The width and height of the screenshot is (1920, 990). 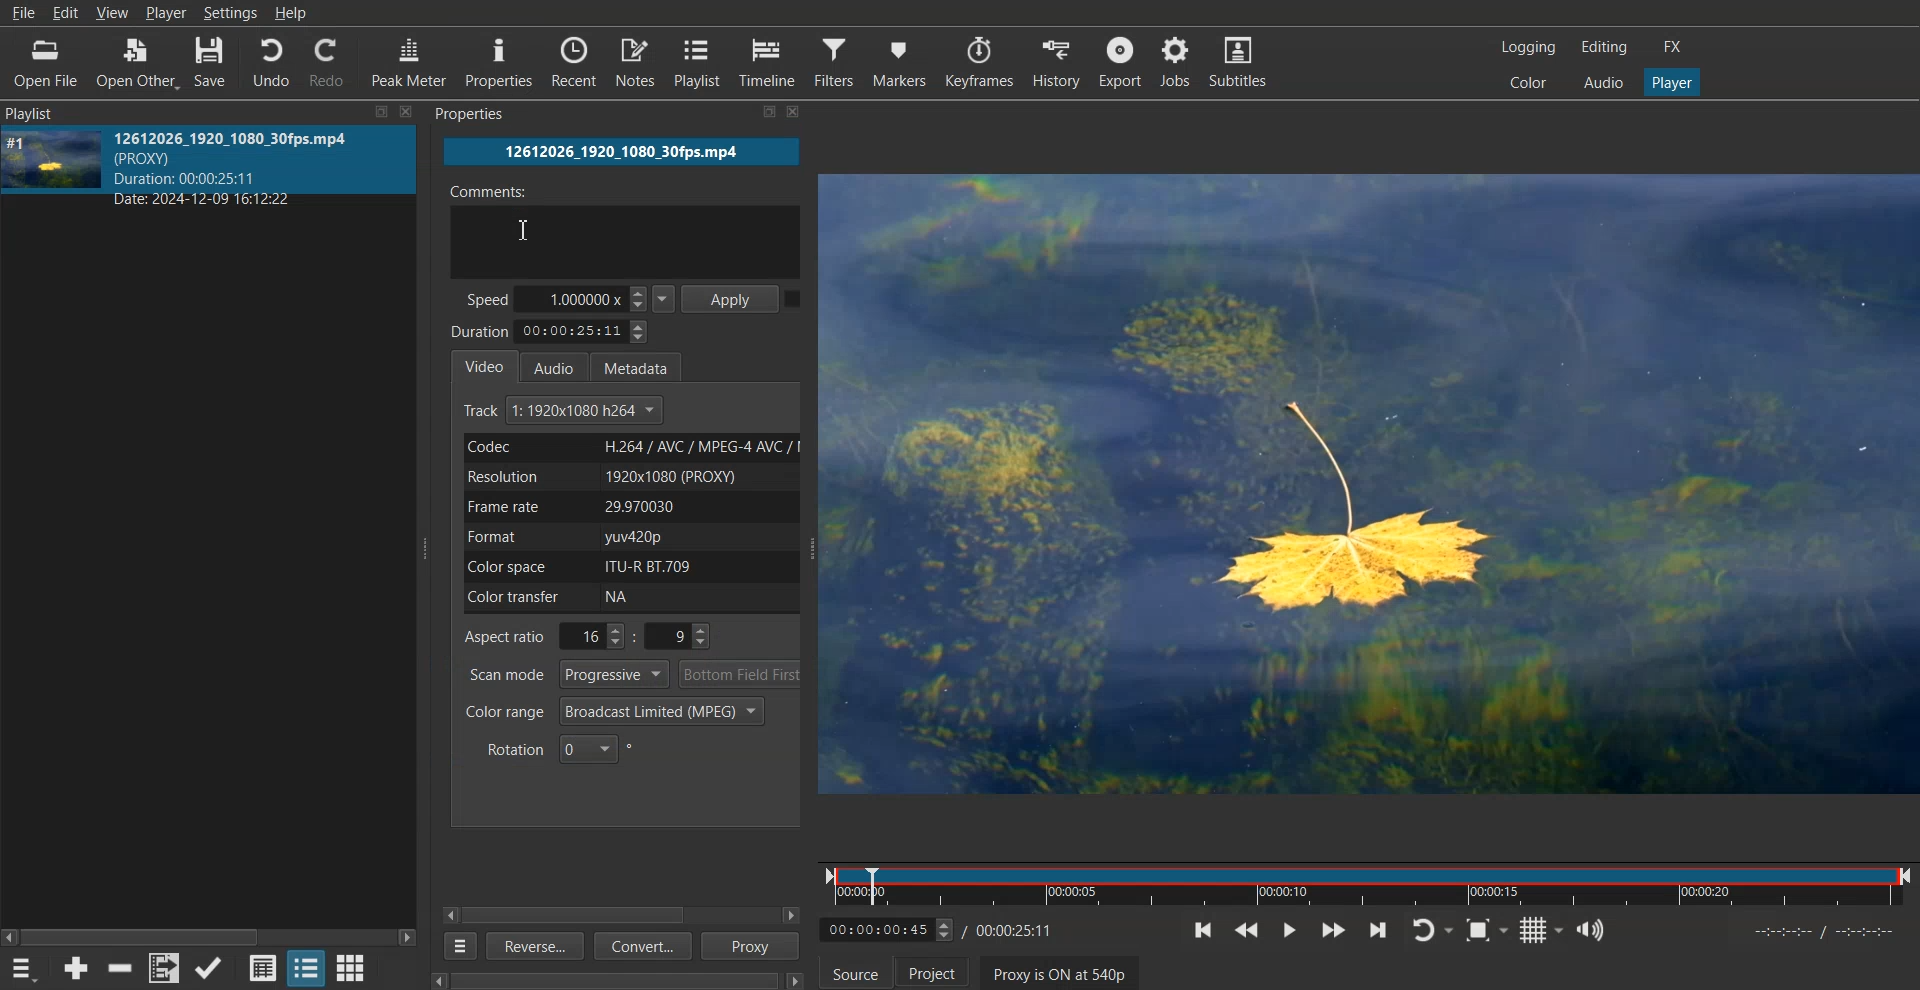 What do you see at coordinates (1541, 930) in the screenshot?
I see `Toggle grid display on the player` at bounding box center [1541, 930].